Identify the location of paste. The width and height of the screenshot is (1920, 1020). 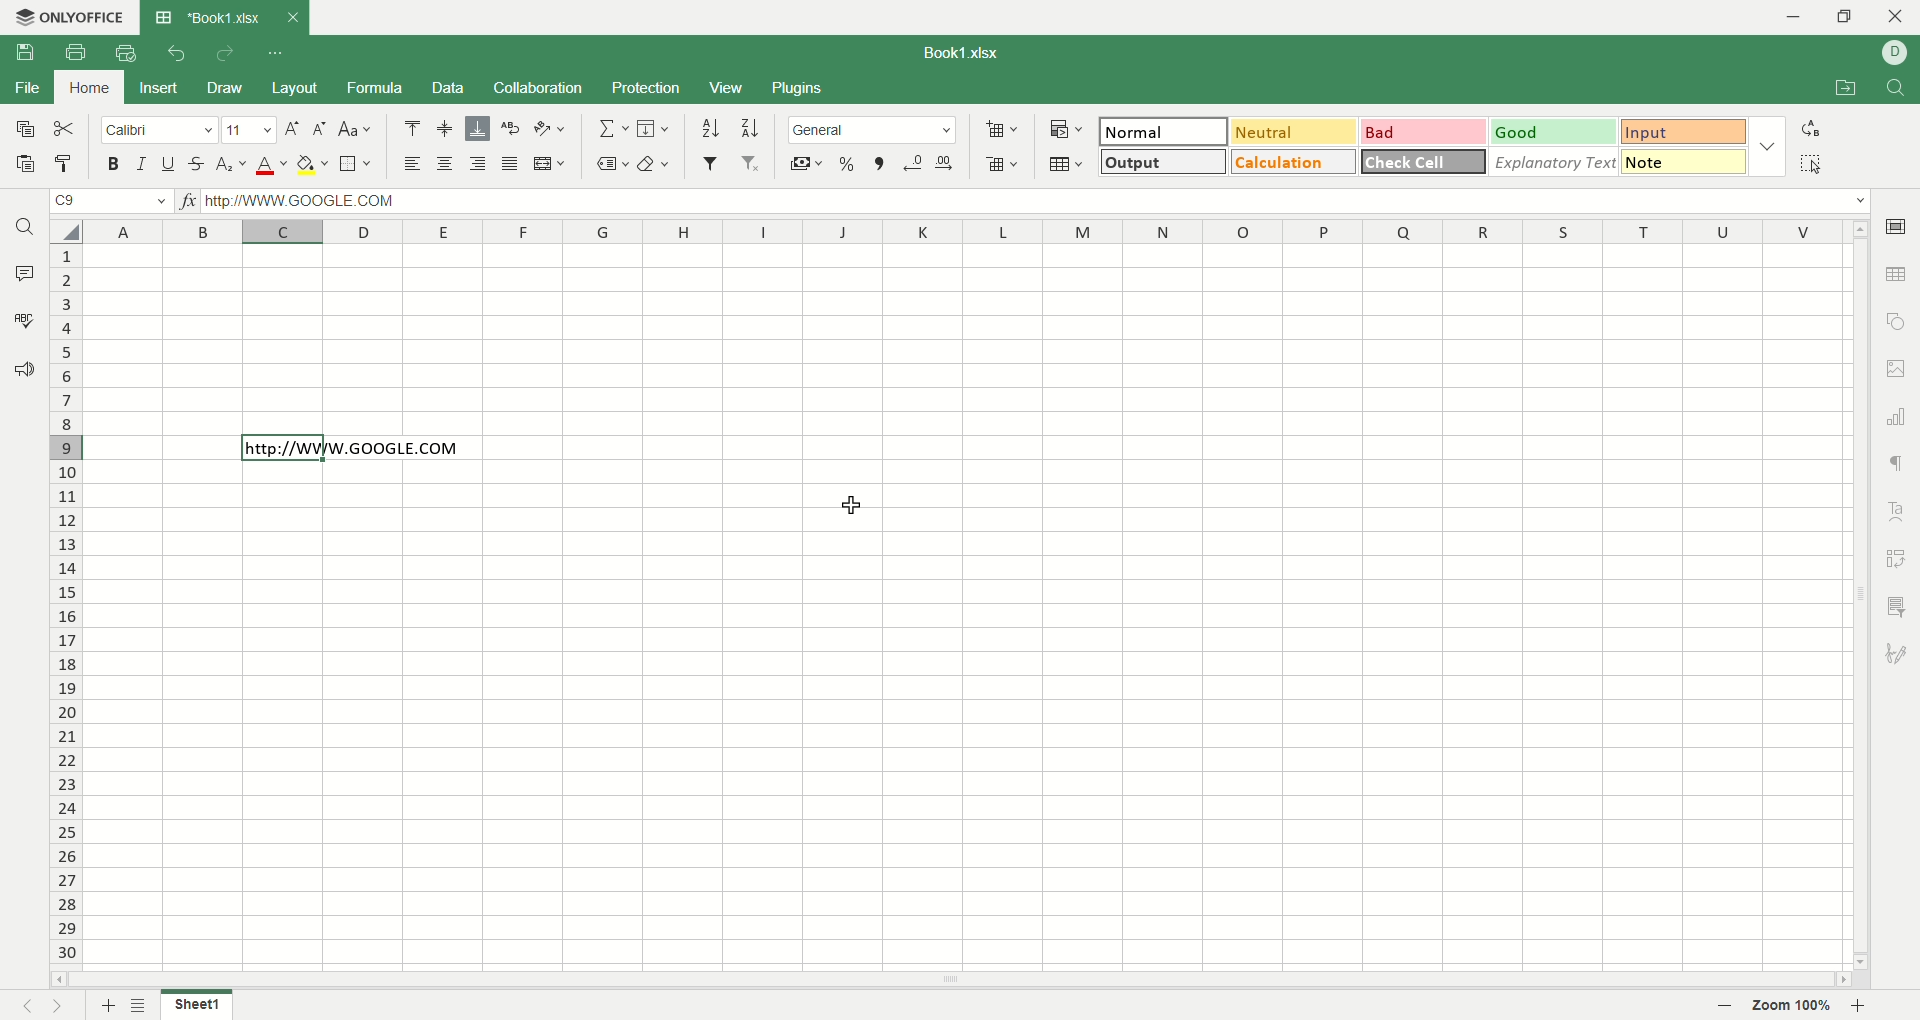
(23, 164).